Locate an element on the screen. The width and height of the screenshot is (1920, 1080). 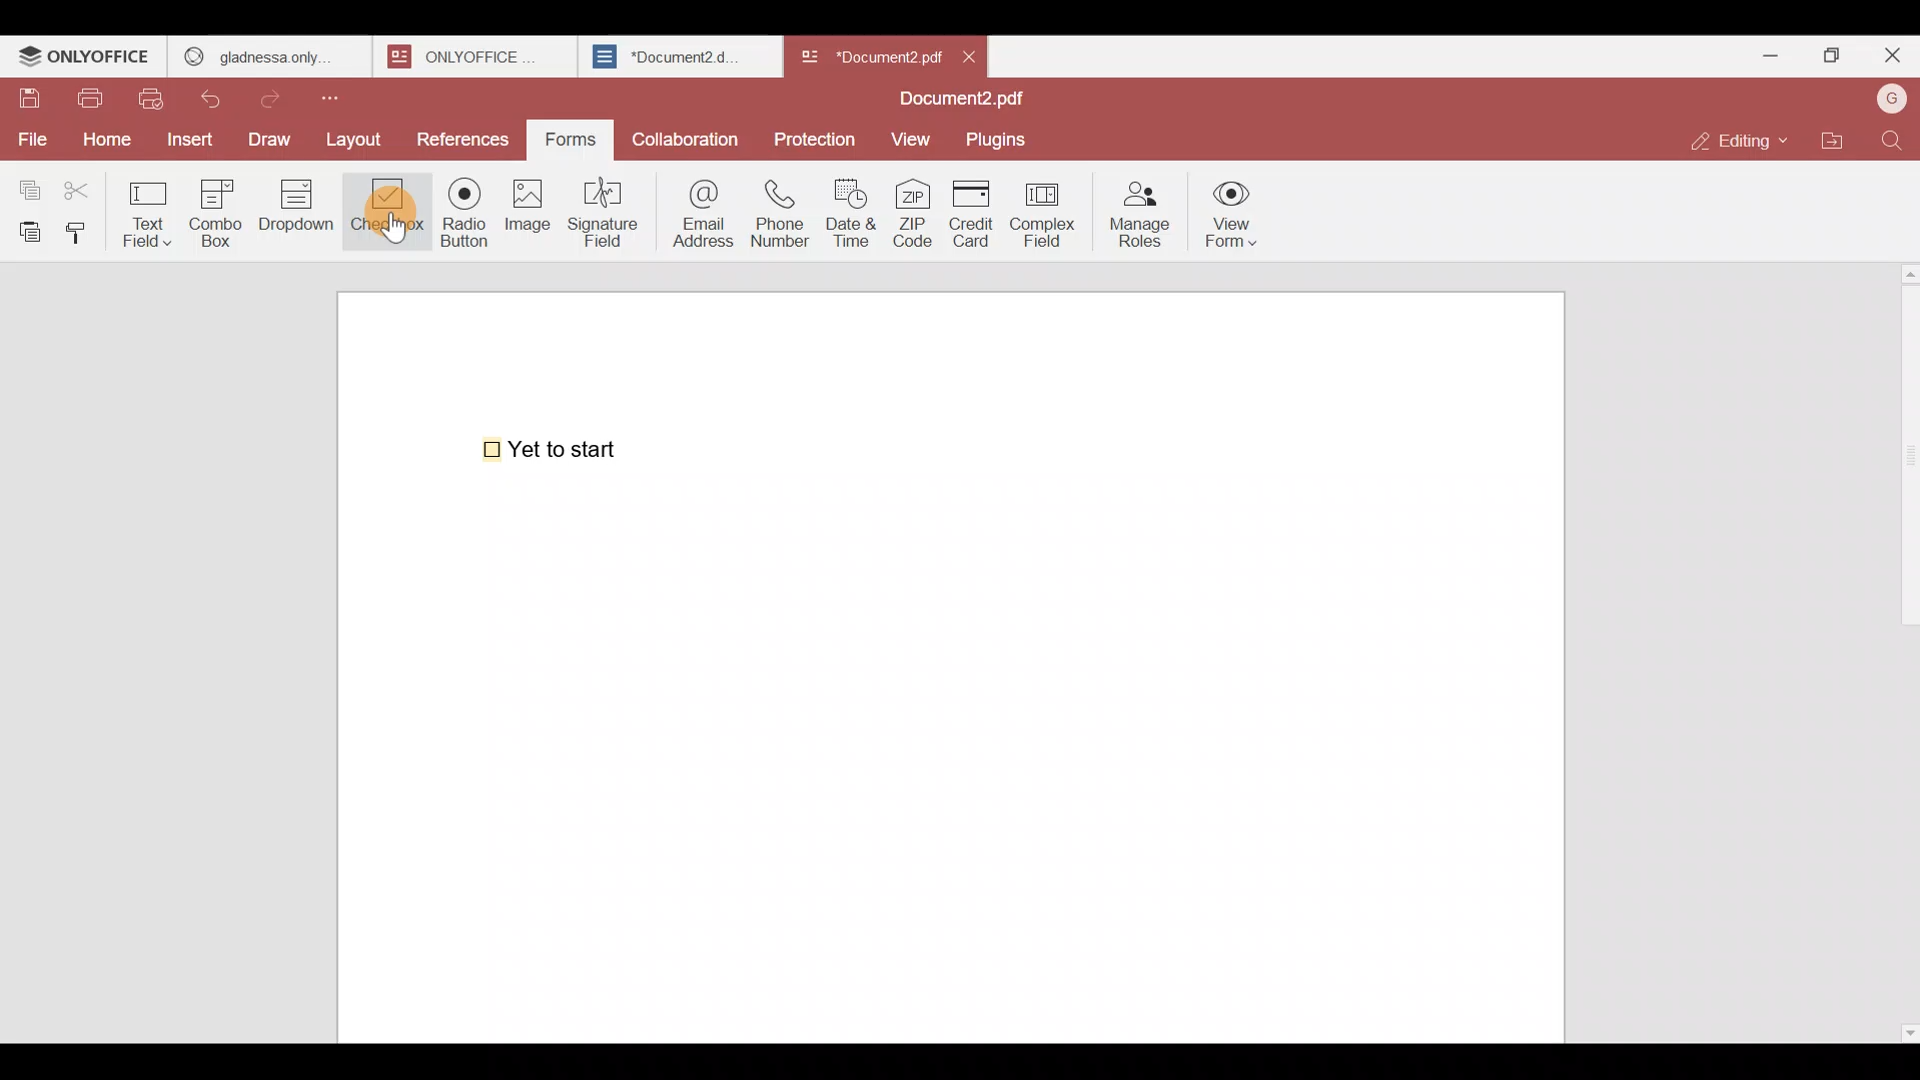
Editing mode is located at coordinates (1736, 141).